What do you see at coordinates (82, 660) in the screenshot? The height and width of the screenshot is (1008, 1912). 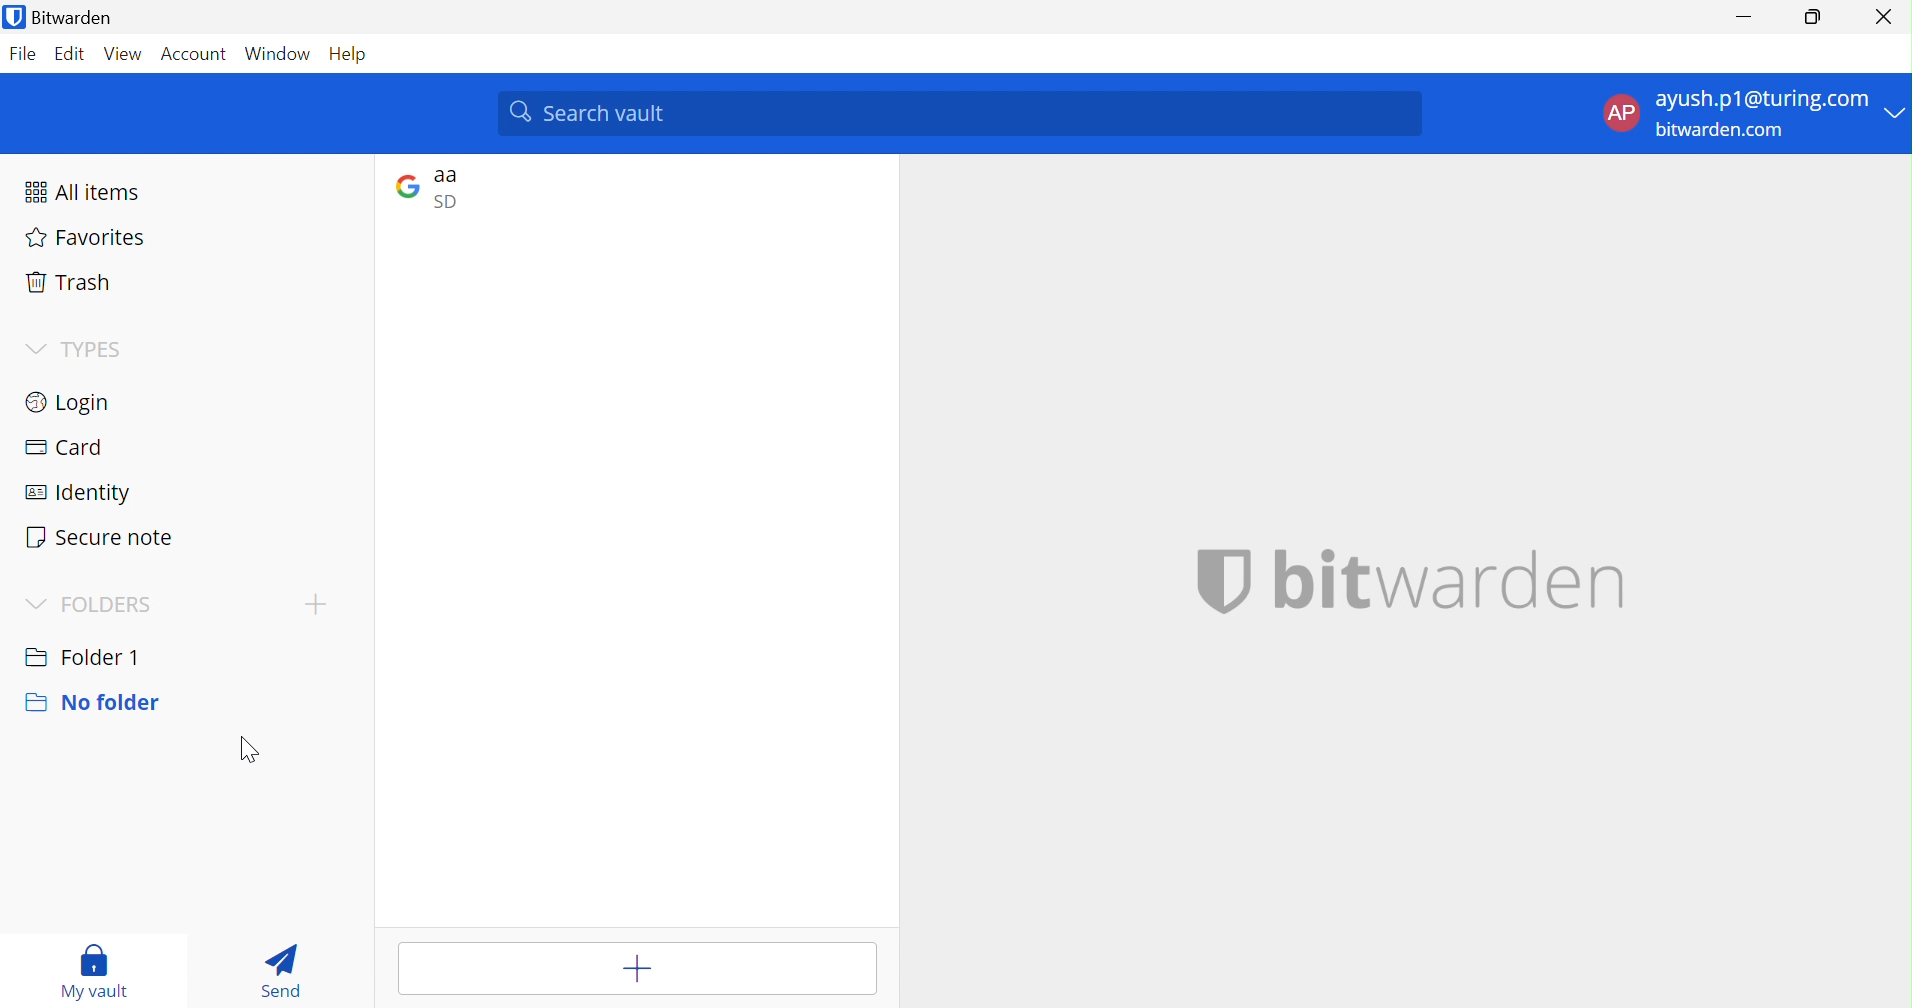 I see `Folder 1` at bounding box center [82, 660].